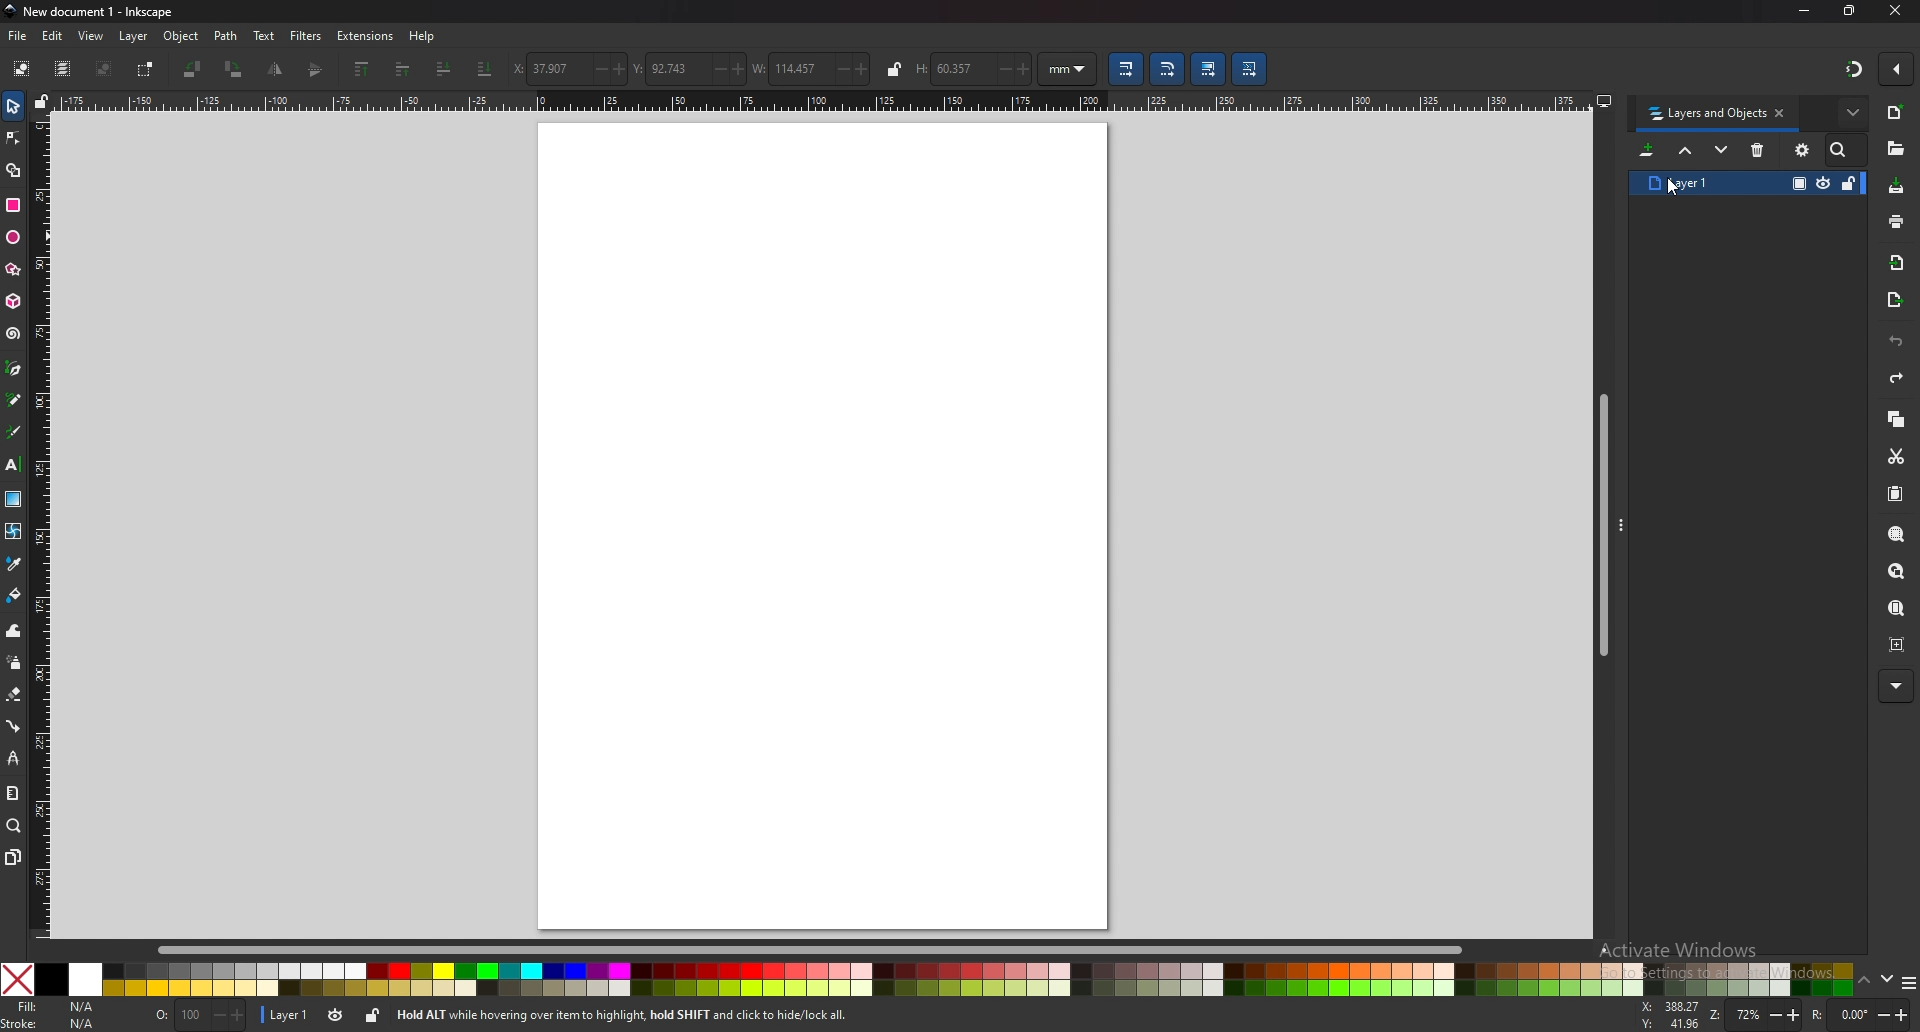 This screenshot has height=1032, width=1920. Describe the element at coordinates (594, 70) in the screenshot. I see `decrease` at that location.